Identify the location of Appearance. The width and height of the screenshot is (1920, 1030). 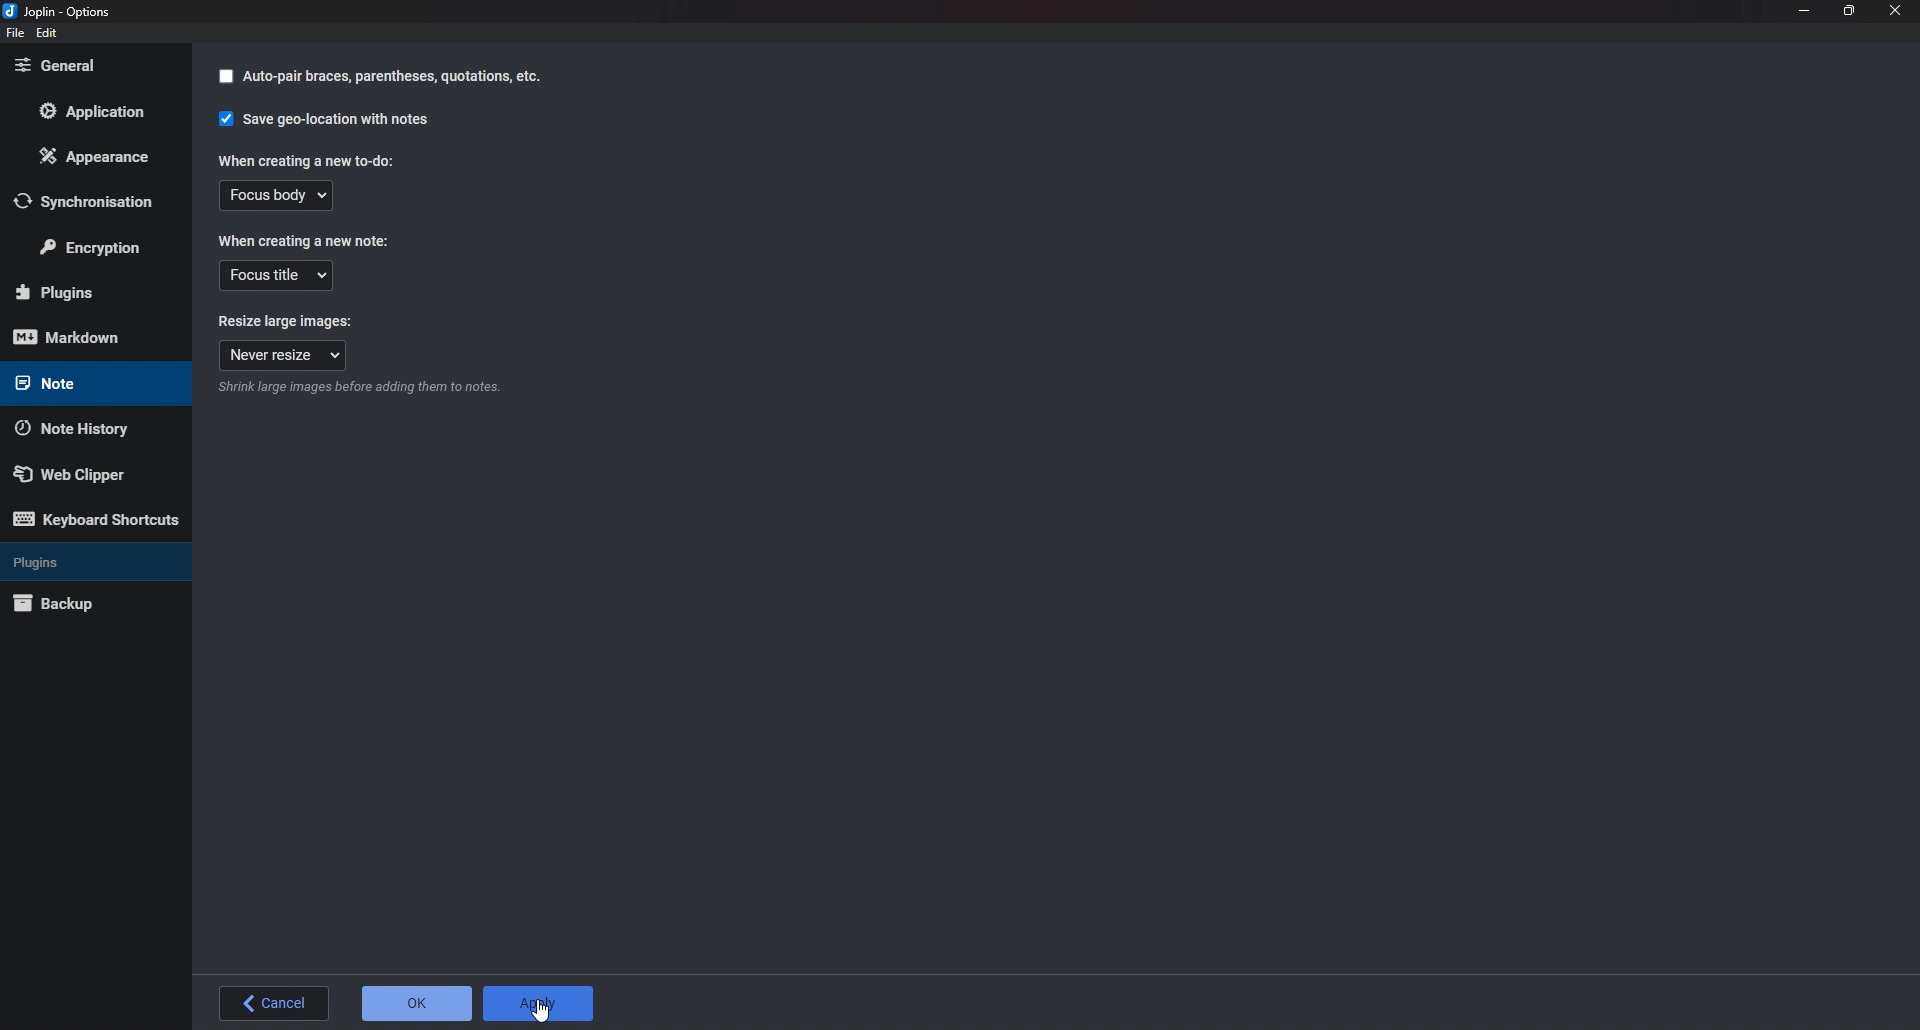
(89, 157).